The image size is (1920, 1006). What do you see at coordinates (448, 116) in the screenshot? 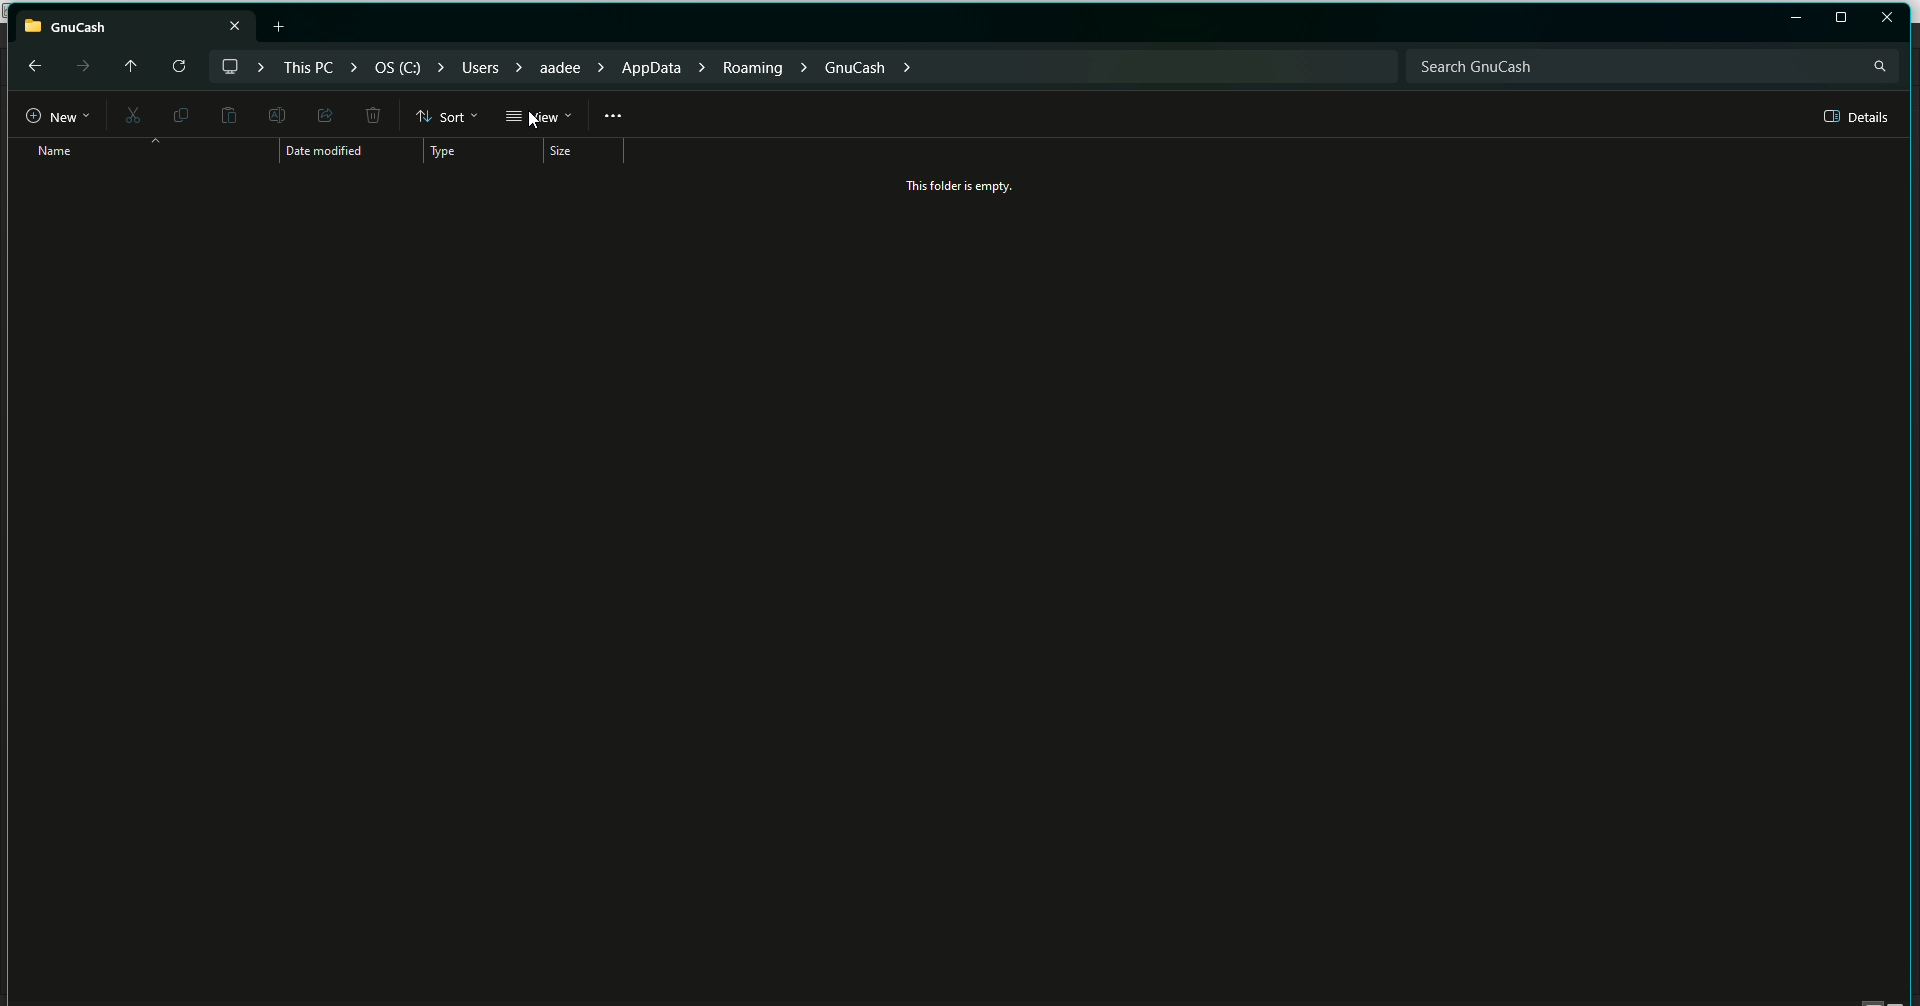
I see `Sort` at bounding box center [448, 116].